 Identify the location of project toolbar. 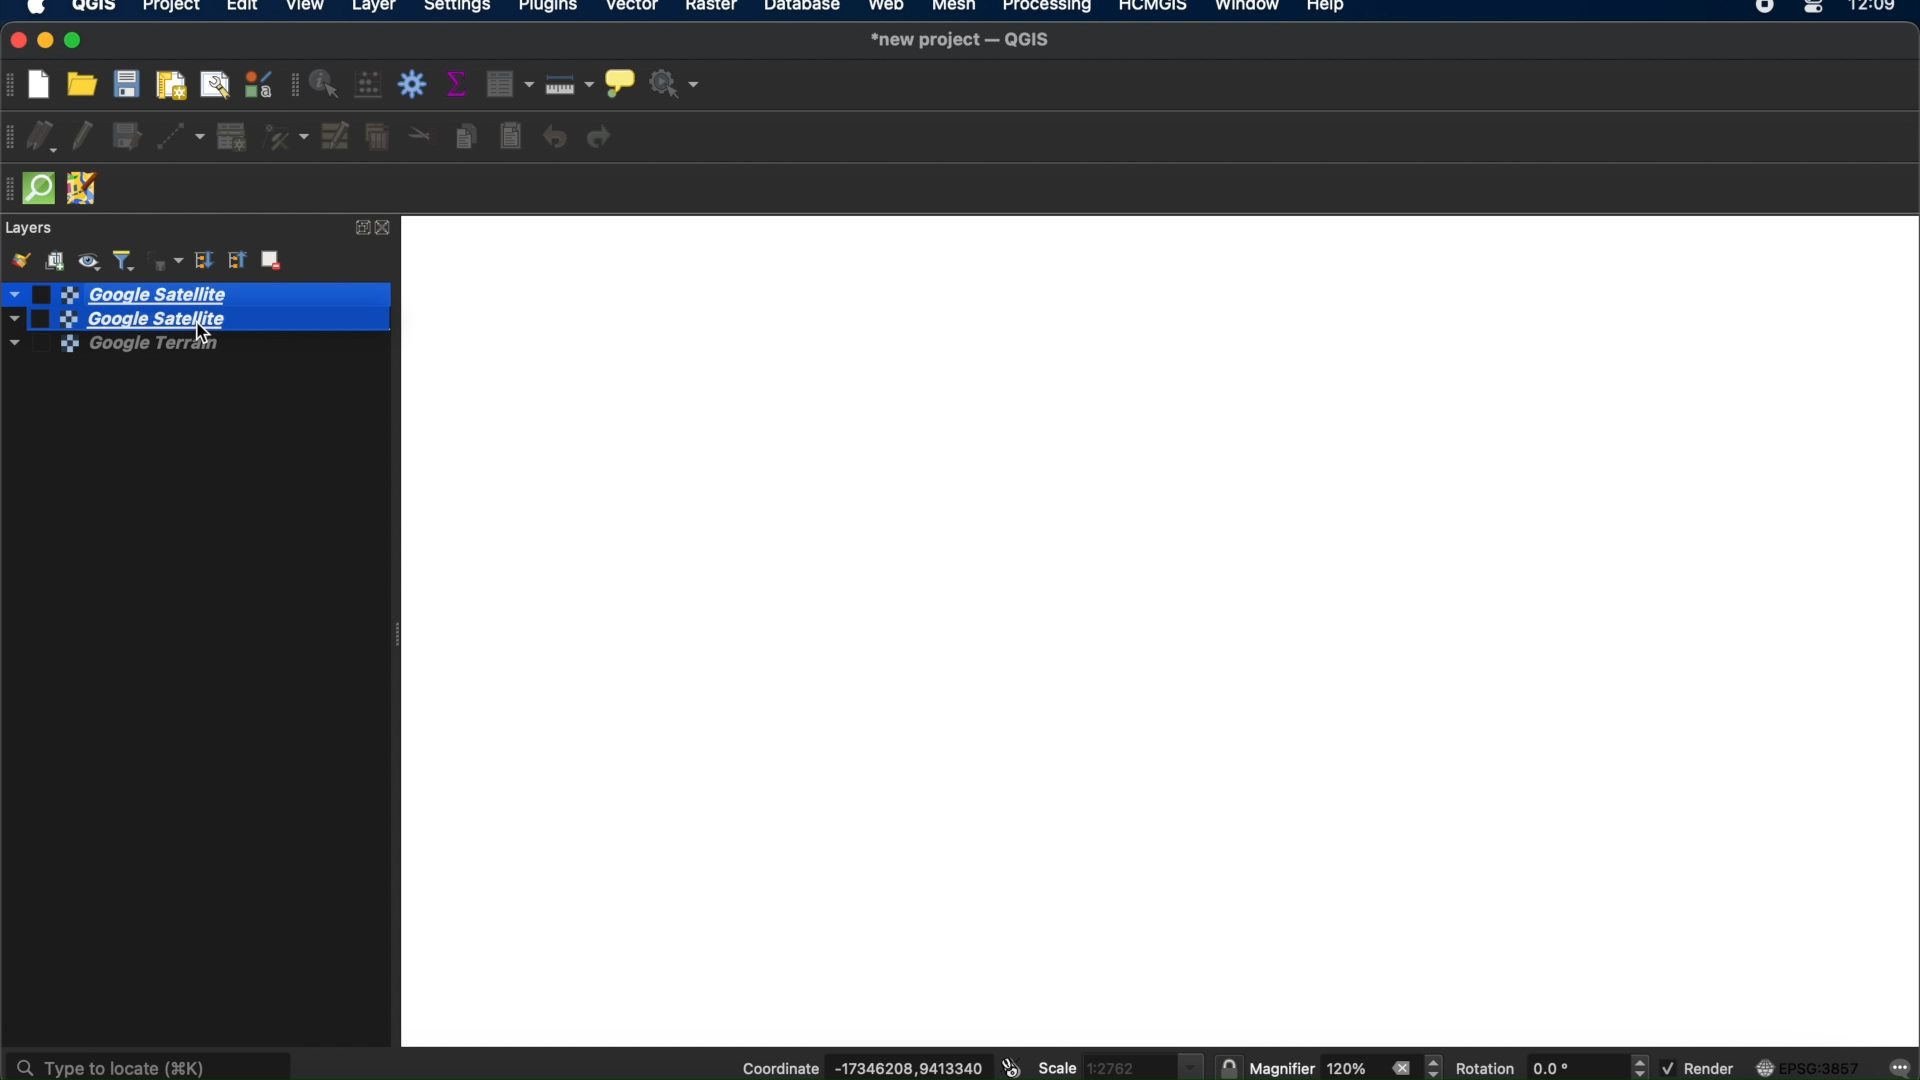
(12, 85).